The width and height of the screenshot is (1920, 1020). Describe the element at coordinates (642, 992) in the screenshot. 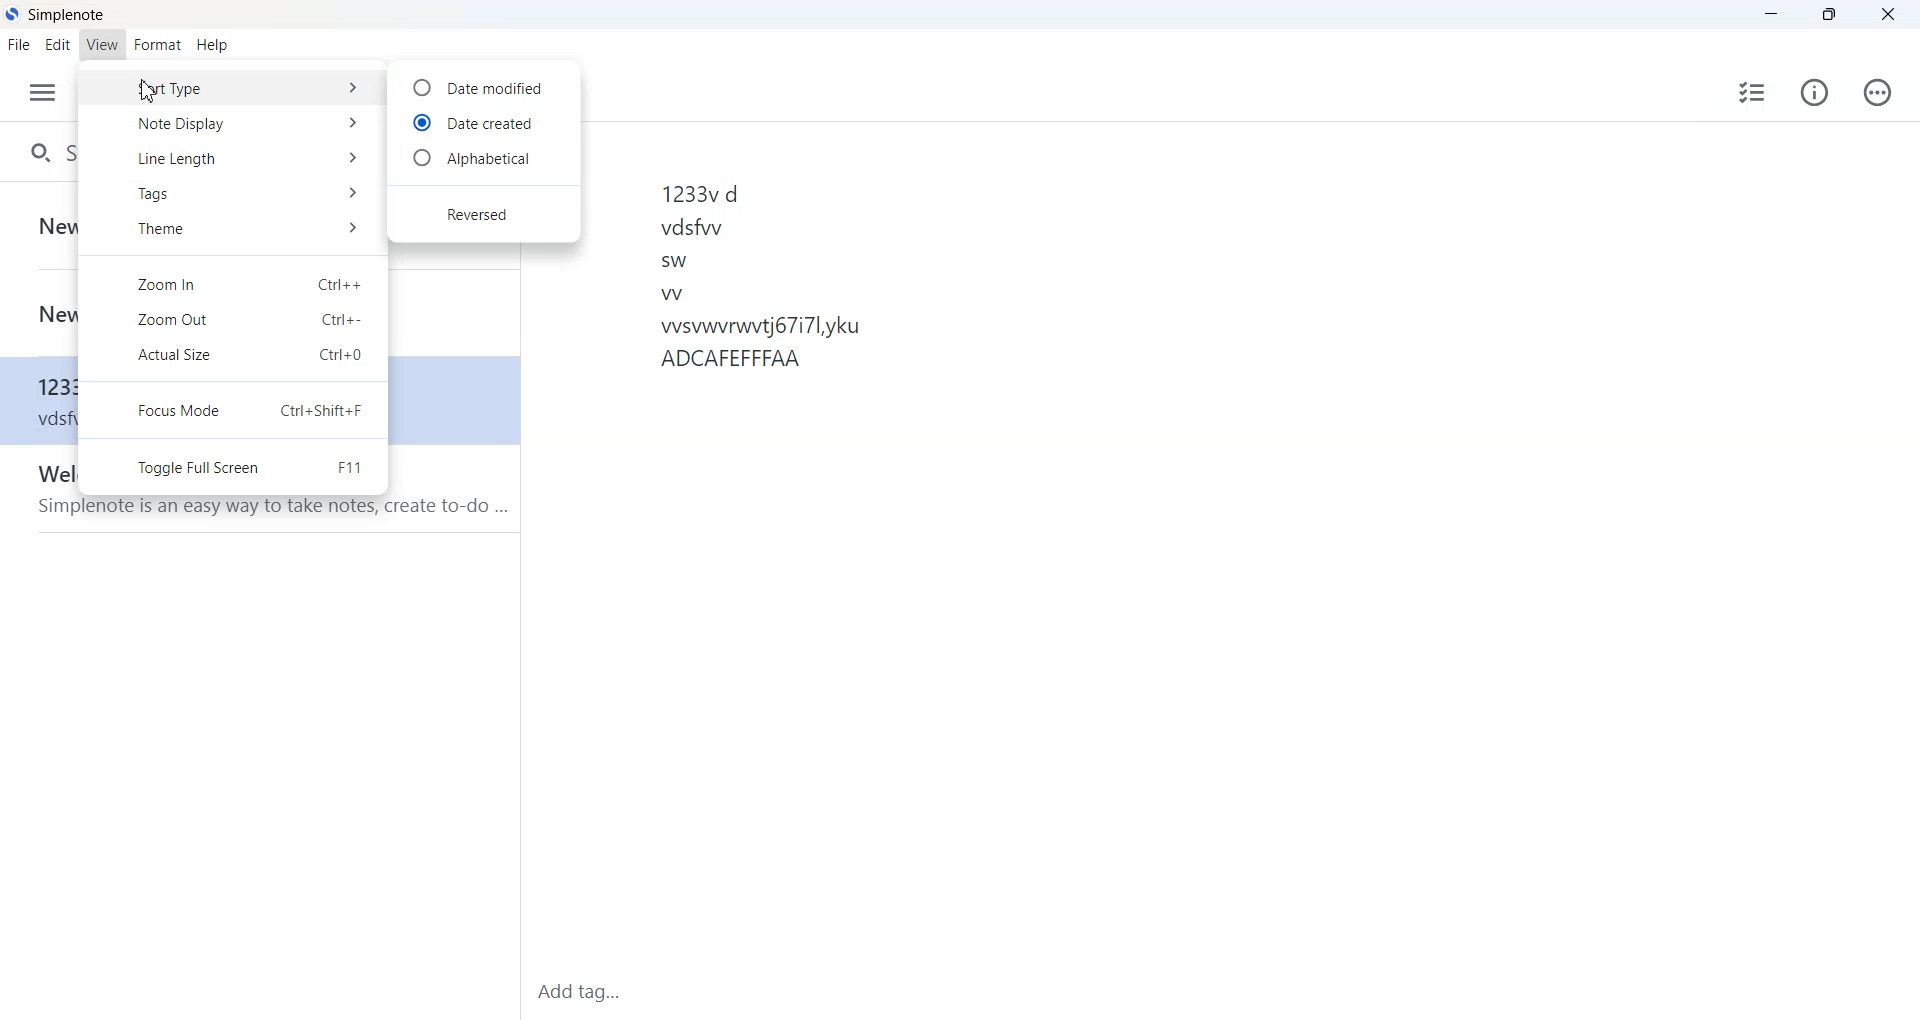

I see `Add tag` at that location.